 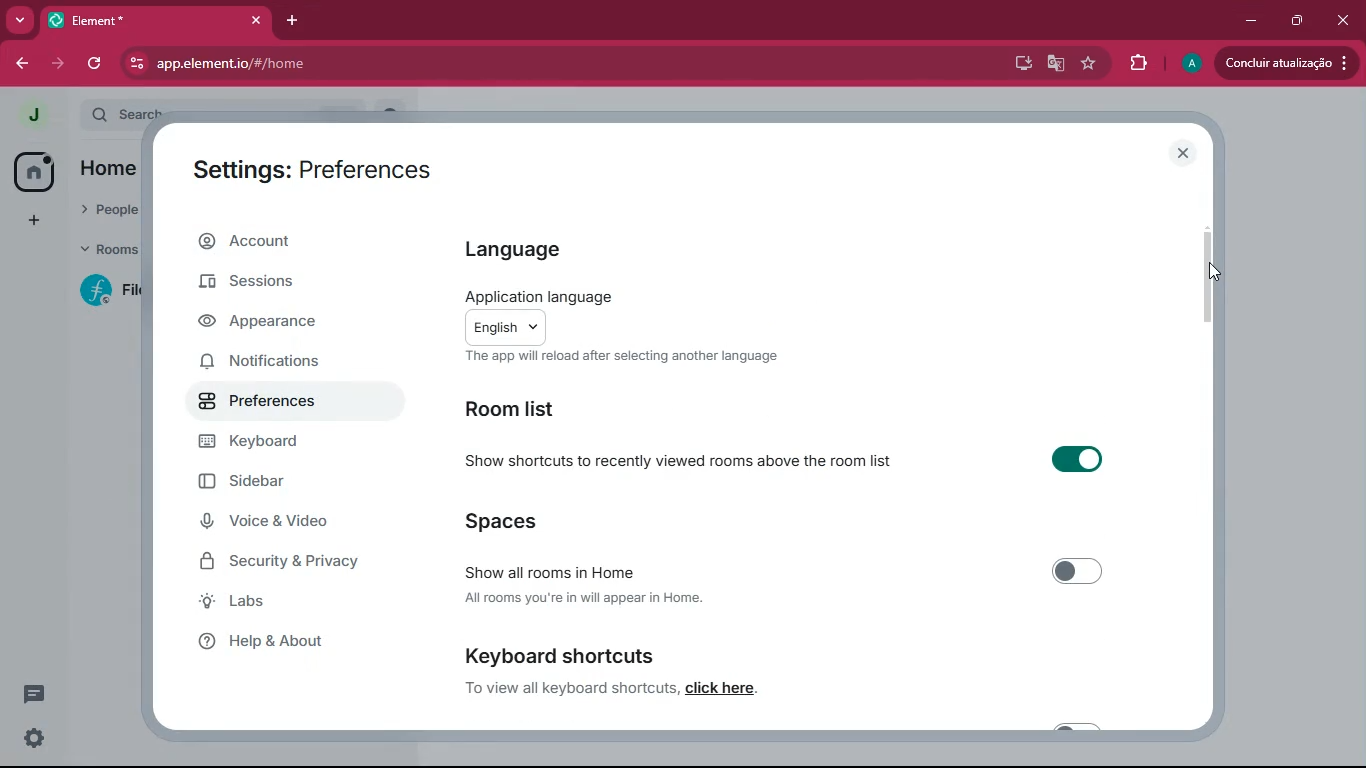 I want to click on toggle off, so click(x=1077, y=727).